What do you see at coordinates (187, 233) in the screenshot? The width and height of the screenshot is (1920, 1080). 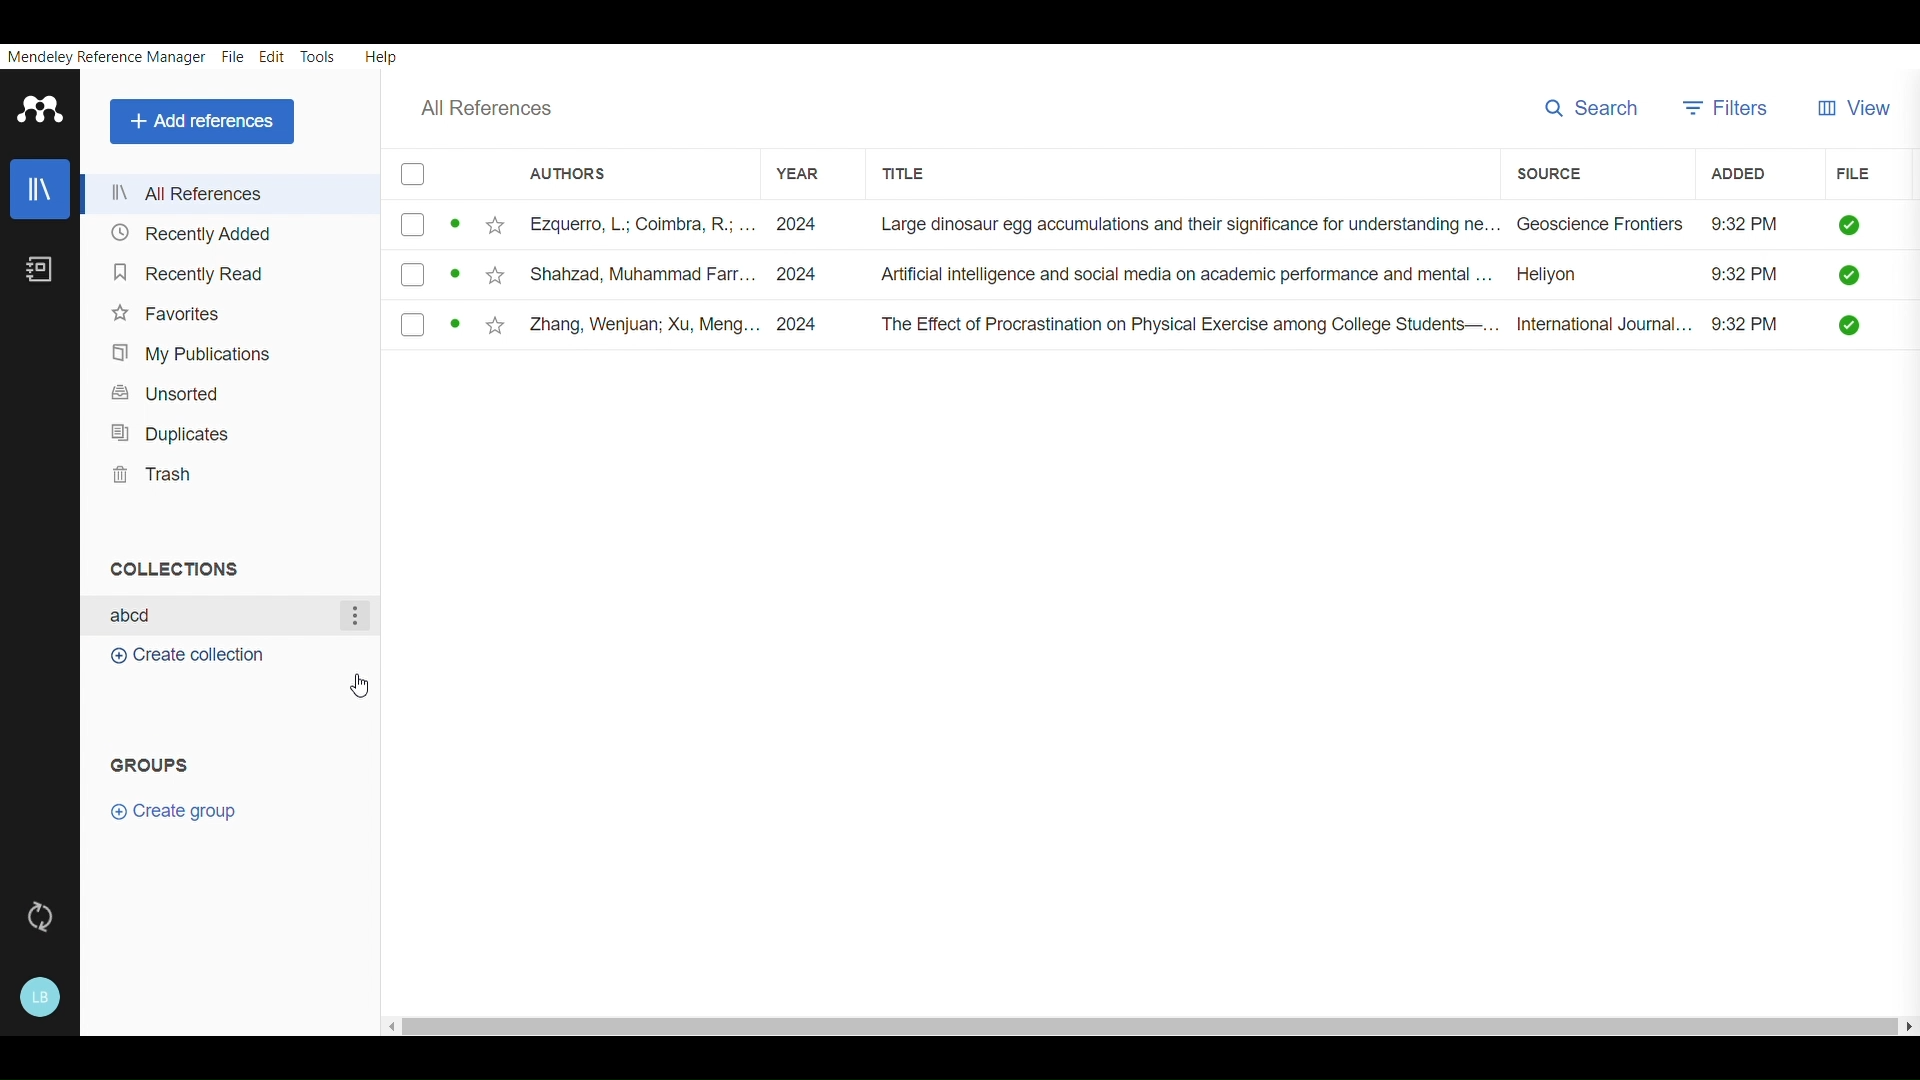 I see `Recently Added` at bounding box center [187, 233].